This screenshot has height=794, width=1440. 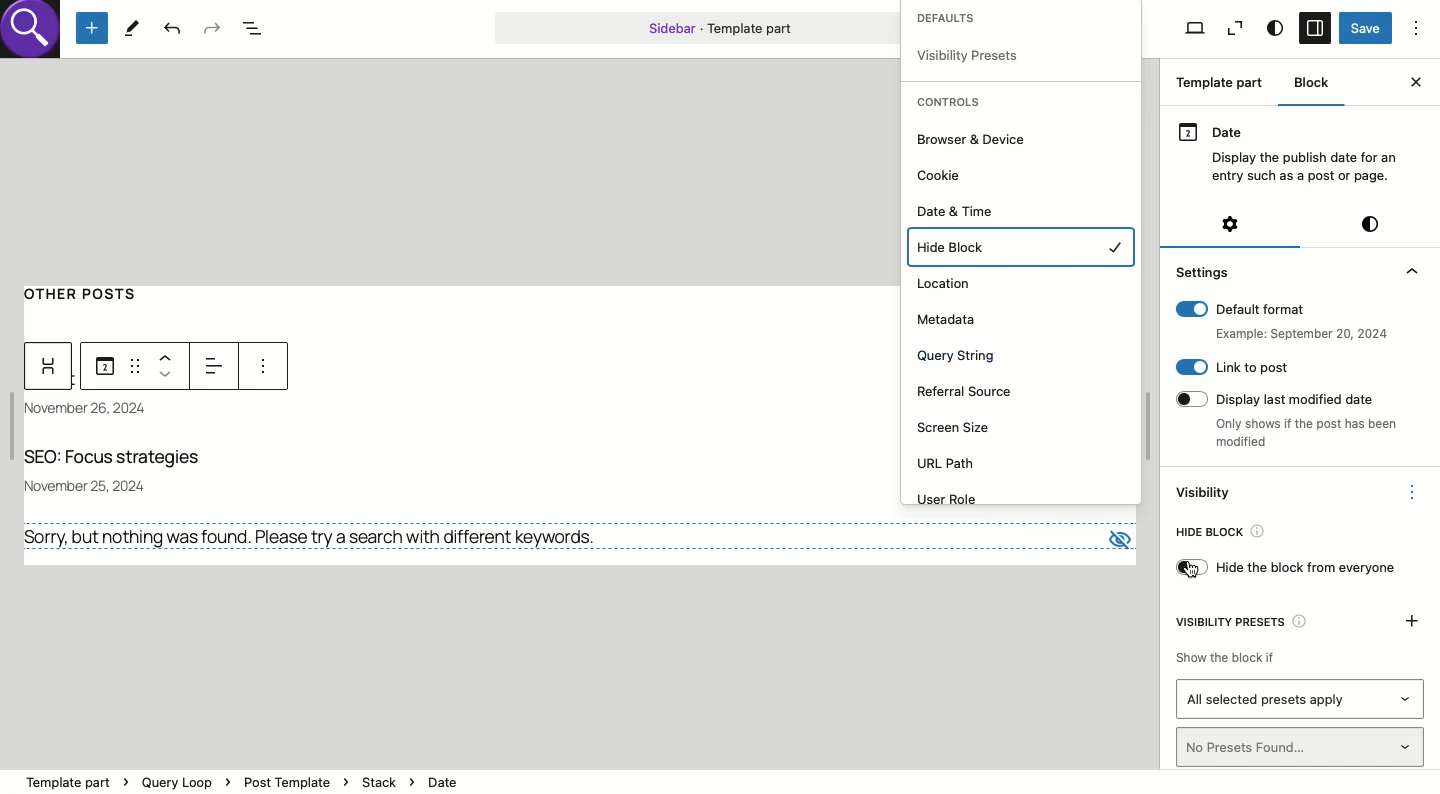 What do you see at coordinates (954, 500) in the screenshot?
I see `User role` at bounding box center [954, 500].